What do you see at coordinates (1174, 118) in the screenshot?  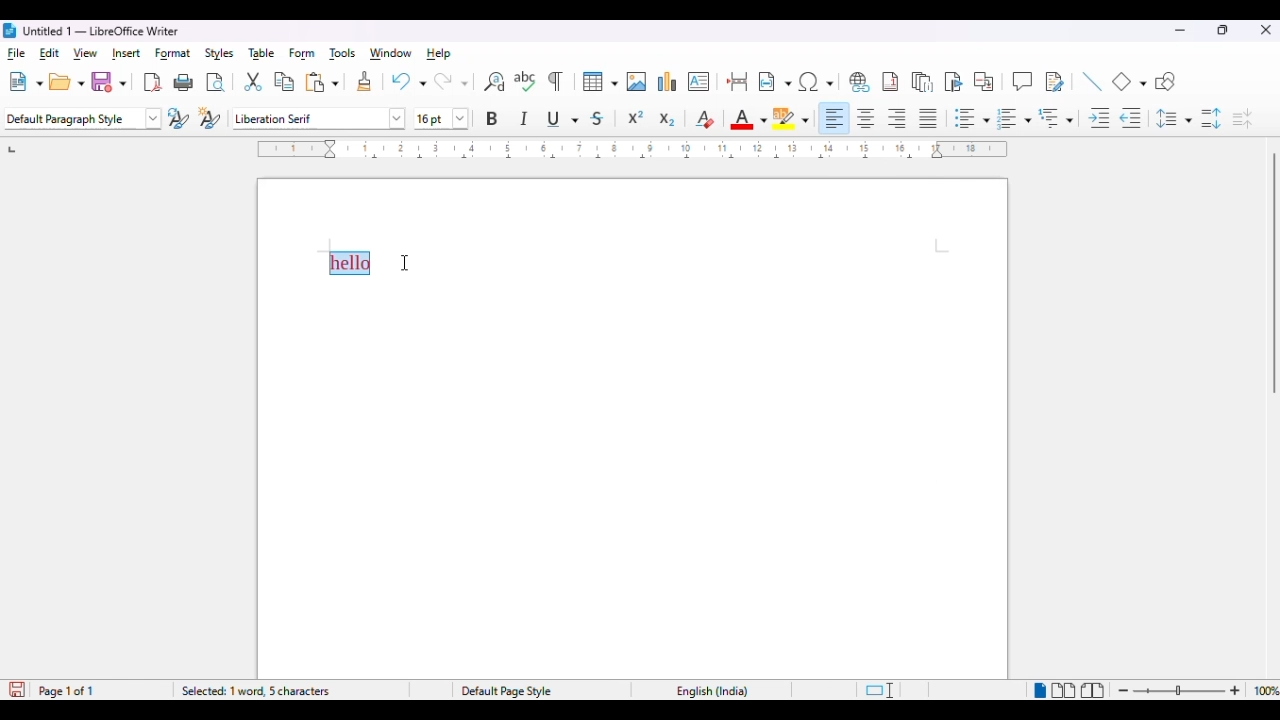 I see `set line spacing` at bounding box center [1174, 118].